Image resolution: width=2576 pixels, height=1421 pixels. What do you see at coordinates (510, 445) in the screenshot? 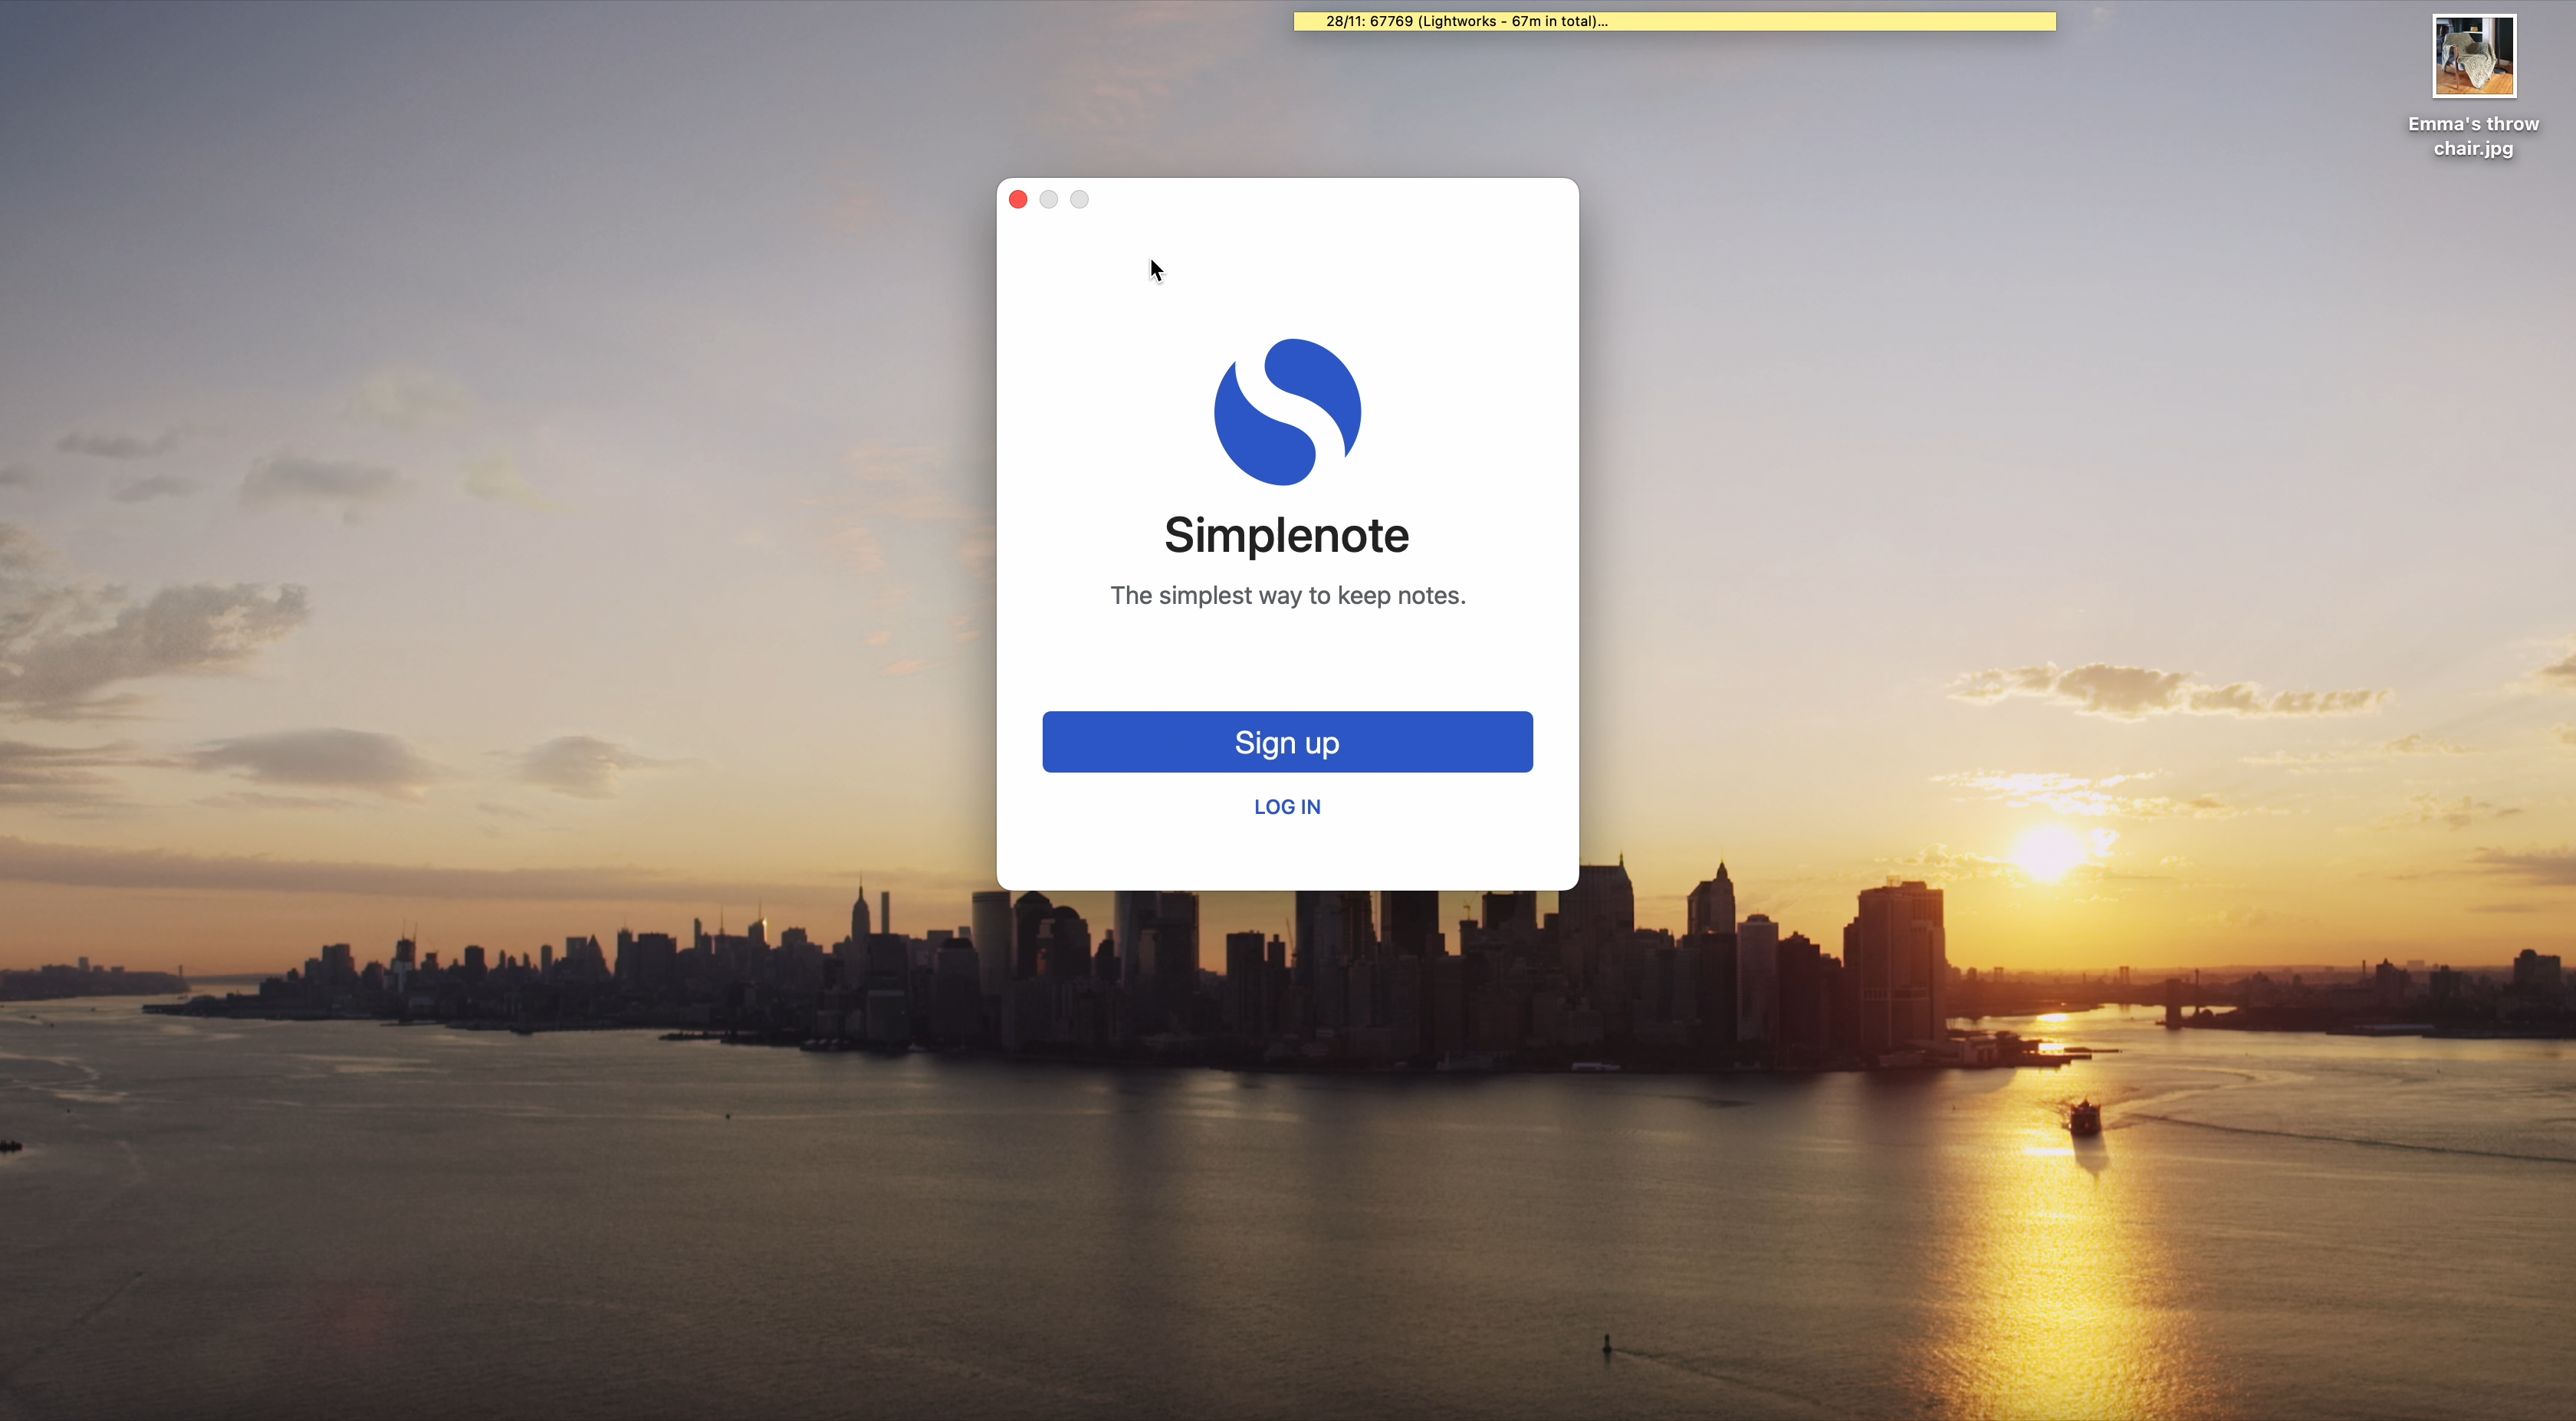
I see `background` at bounding box center [510, 445].